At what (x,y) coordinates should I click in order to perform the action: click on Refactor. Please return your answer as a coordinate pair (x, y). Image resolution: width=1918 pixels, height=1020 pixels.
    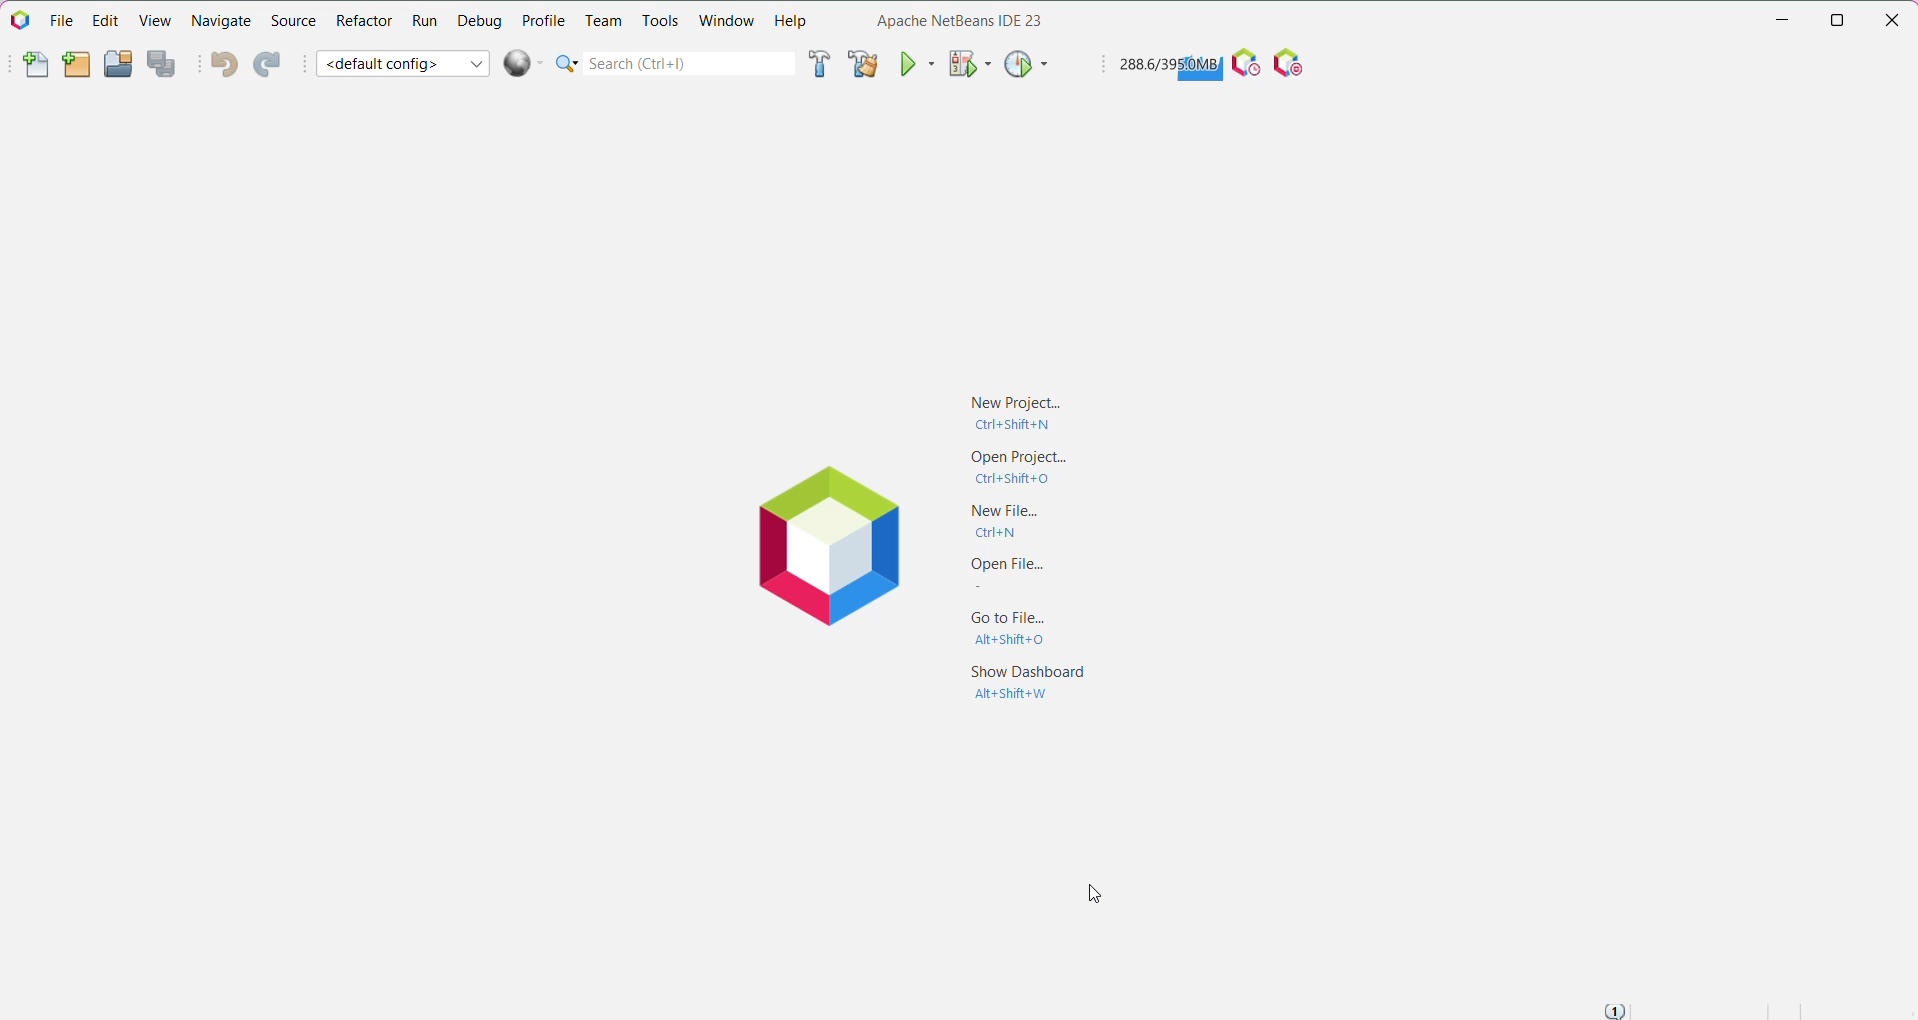
    Looking at the image, I should click on (363, 24).